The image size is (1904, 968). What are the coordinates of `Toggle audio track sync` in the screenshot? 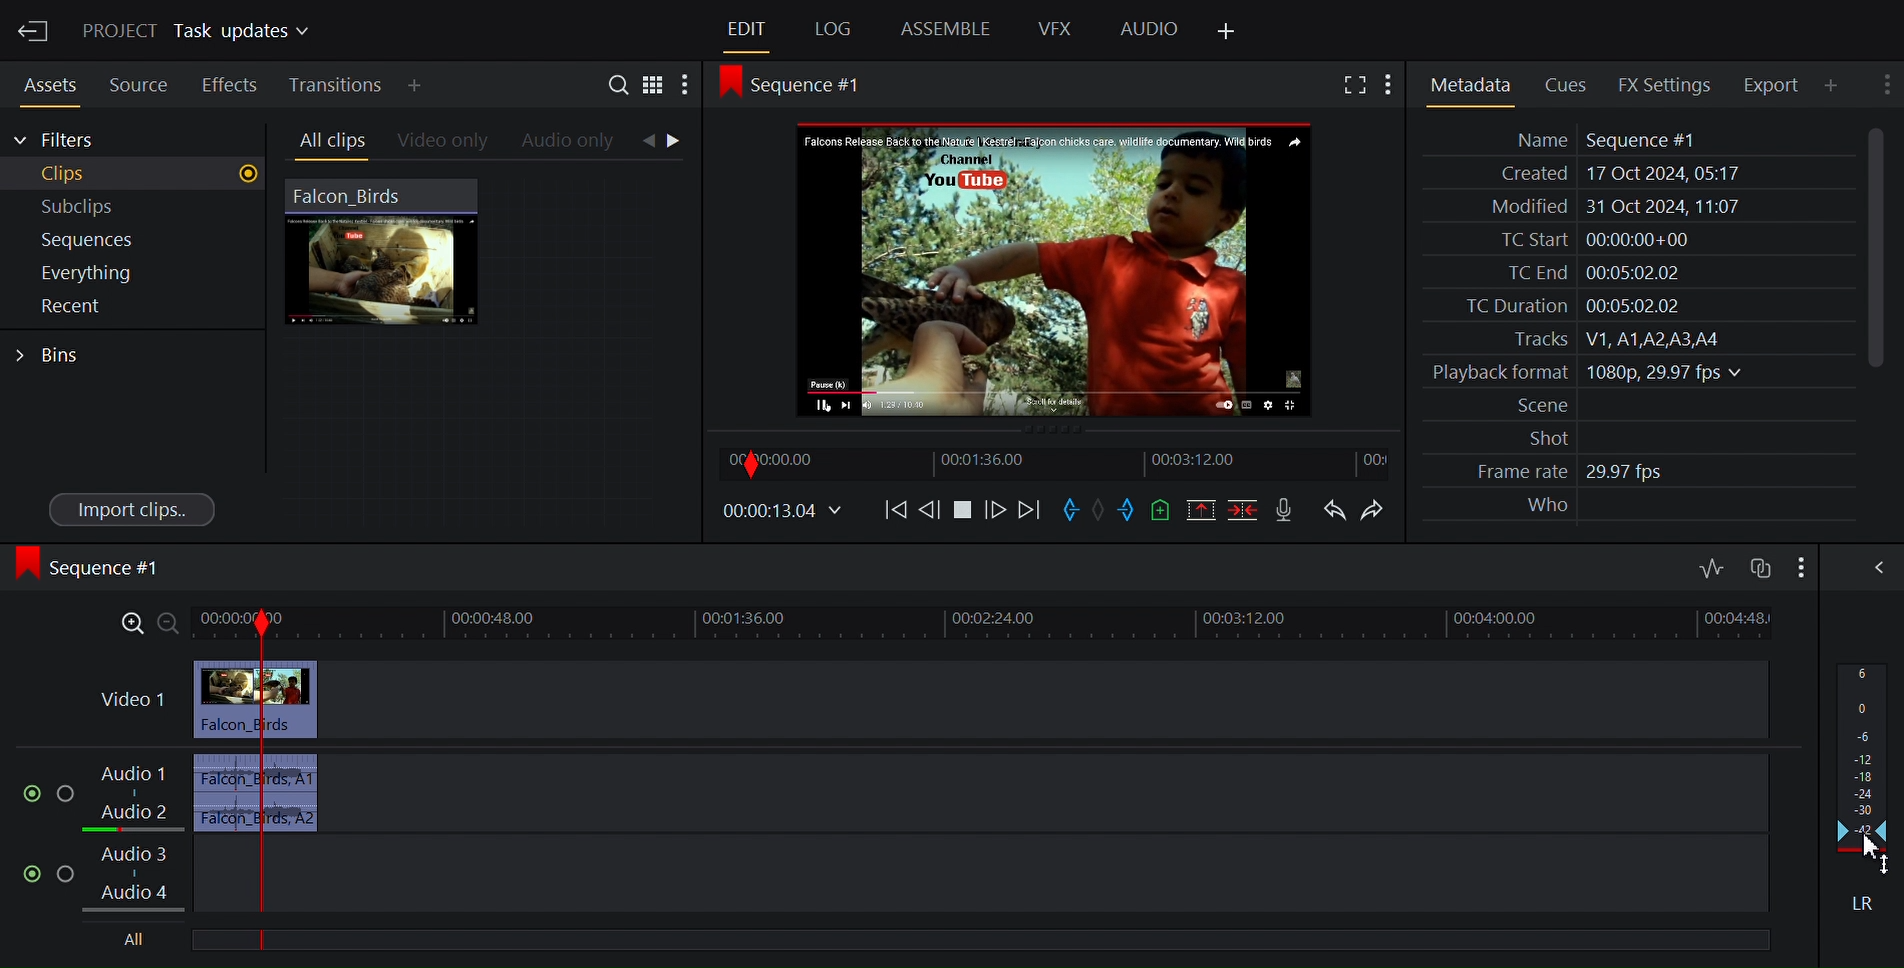 It's located at (1758, 565).